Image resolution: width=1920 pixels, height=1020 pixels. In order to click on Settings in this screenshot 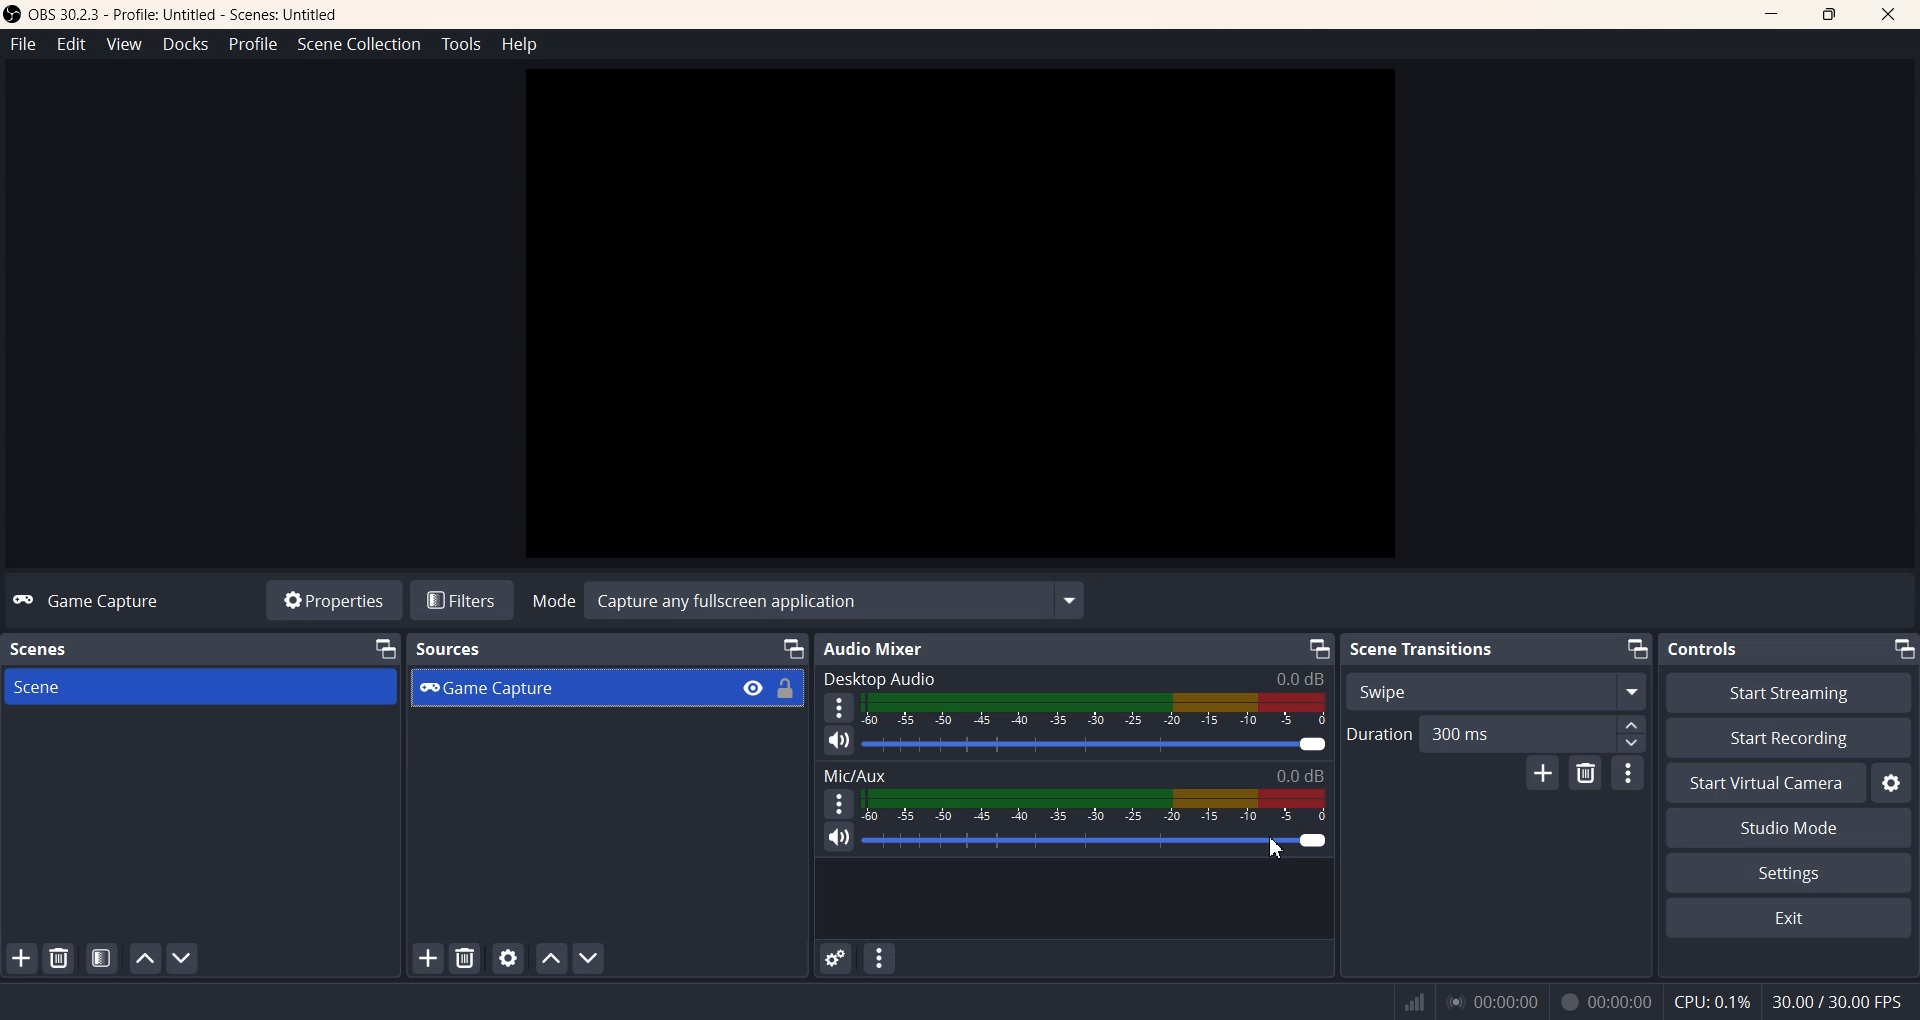, I will do `click(1789, 872)`.